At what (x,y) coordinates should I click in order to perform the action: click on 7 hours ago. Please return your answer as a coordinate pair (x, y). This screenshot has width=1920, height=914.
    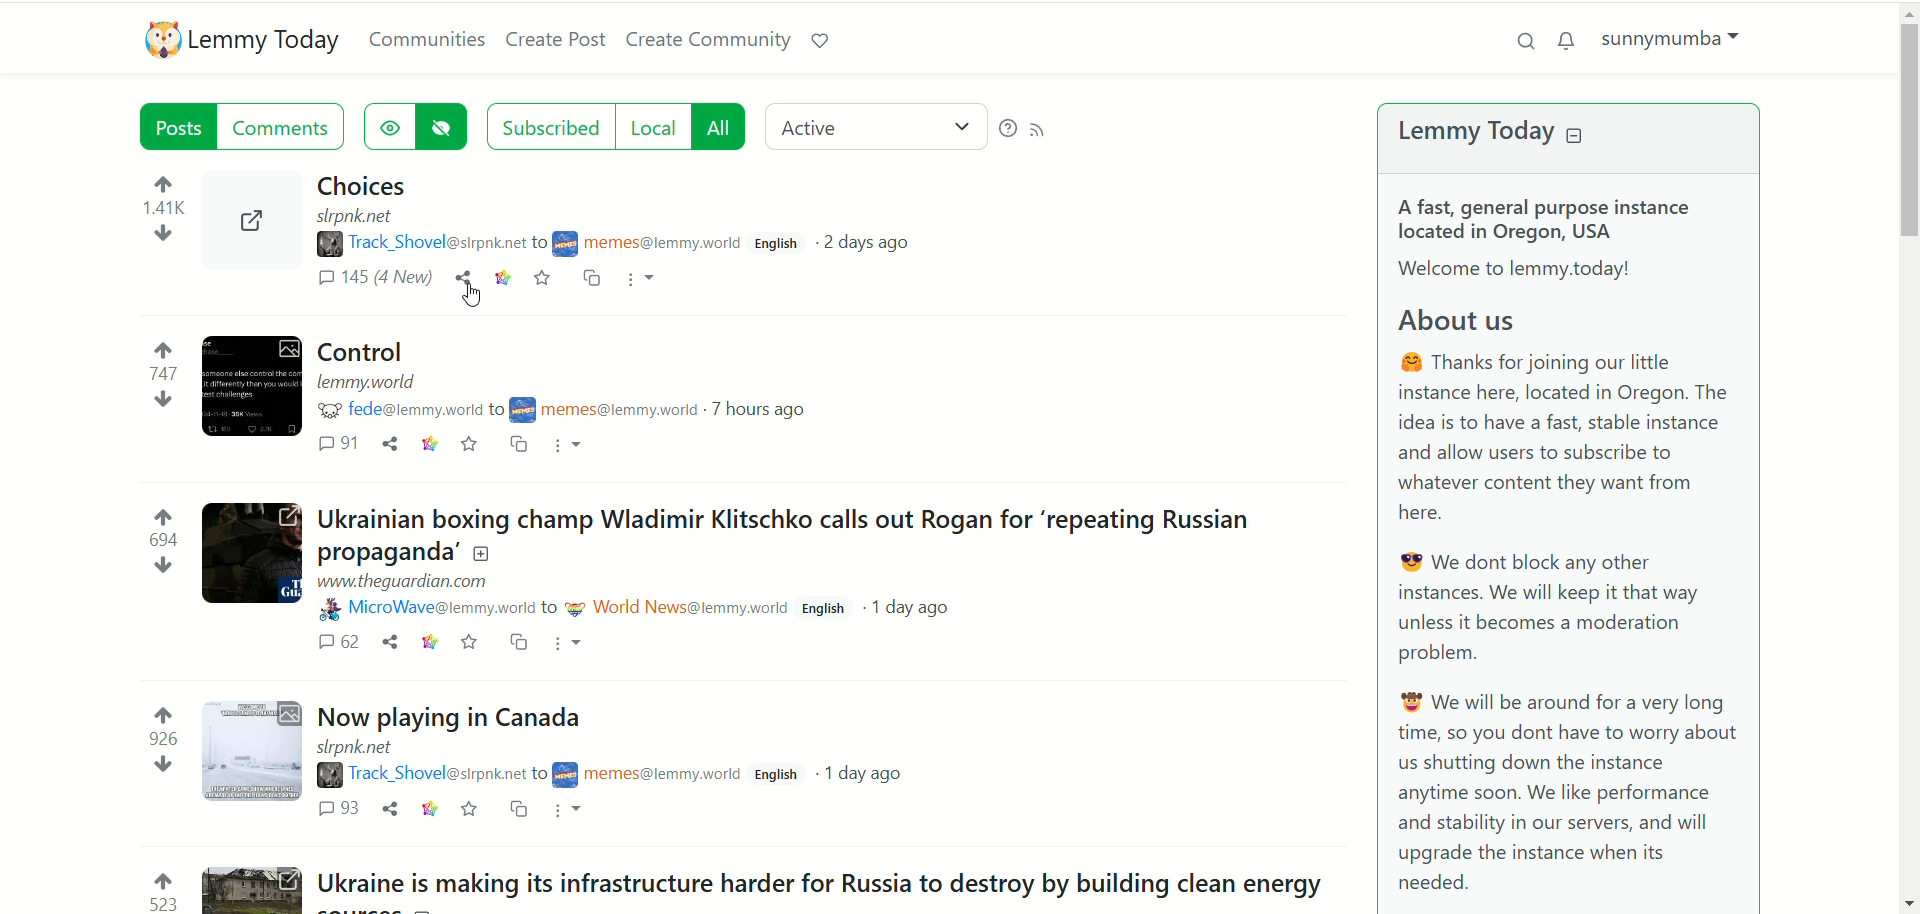
    Looking at the image, I should click on (759, 407).